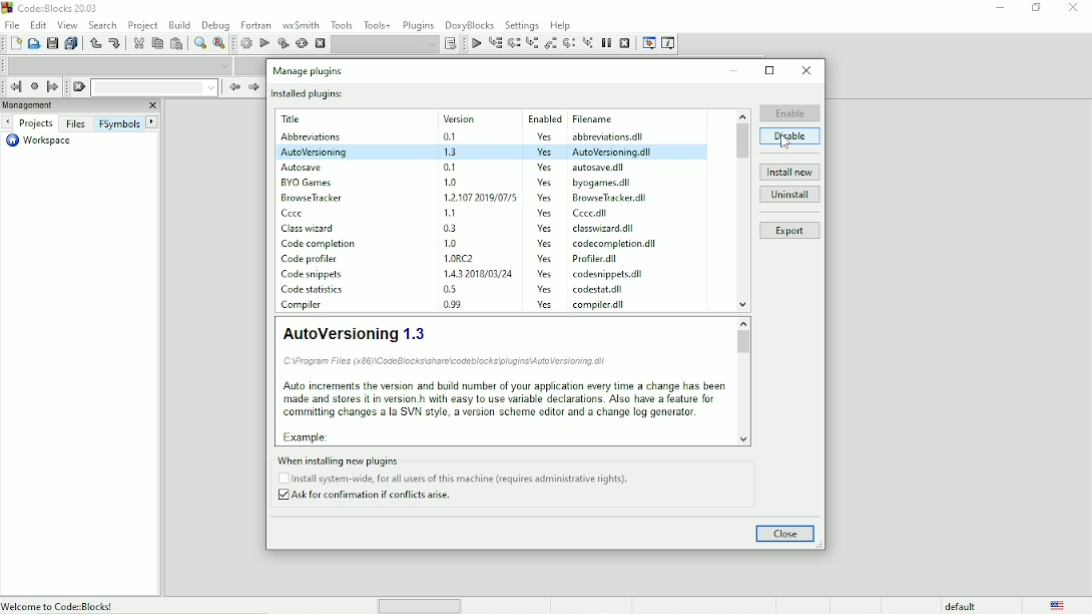 This screenshot has width=1092, height=614. What do you see at coordinates (785, 142) in the screenshot?
I see `Cursor` at bounding box center [785, 142].